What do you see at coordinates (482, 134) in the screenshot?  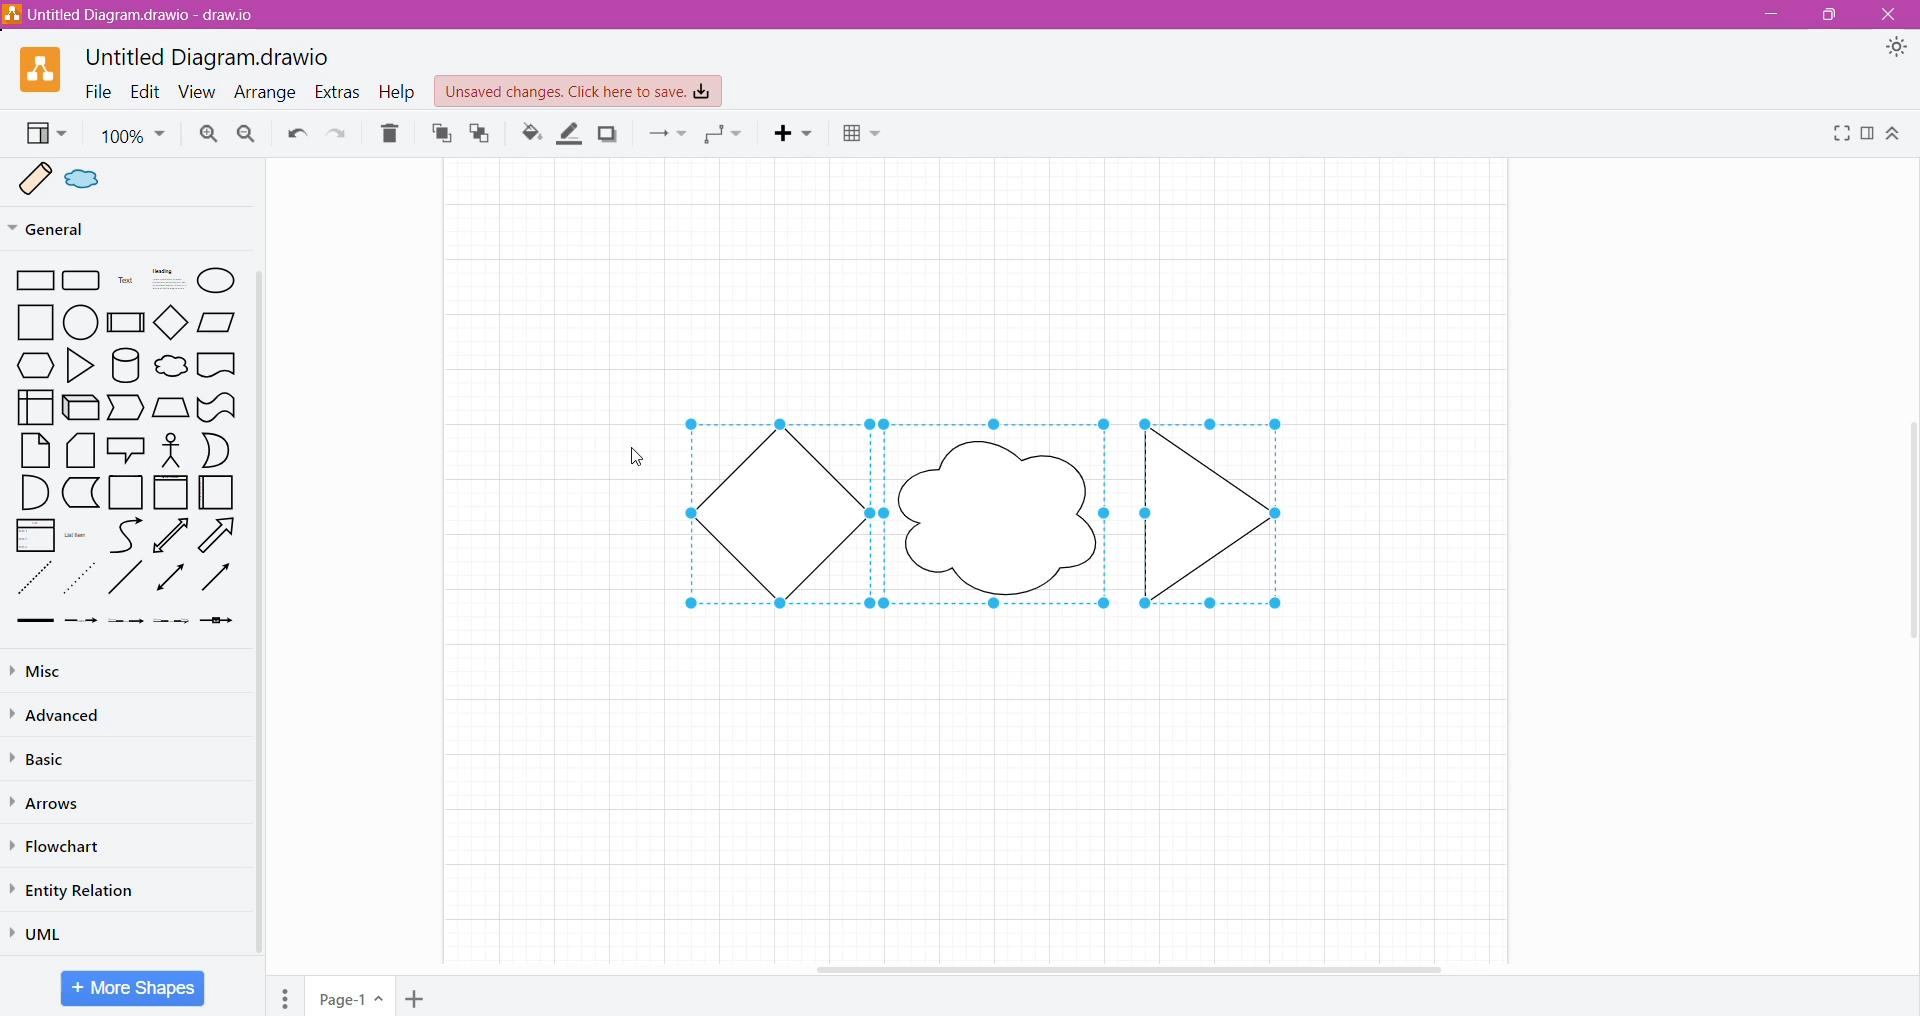 I see `To Back` at bounding box center [482, 134].